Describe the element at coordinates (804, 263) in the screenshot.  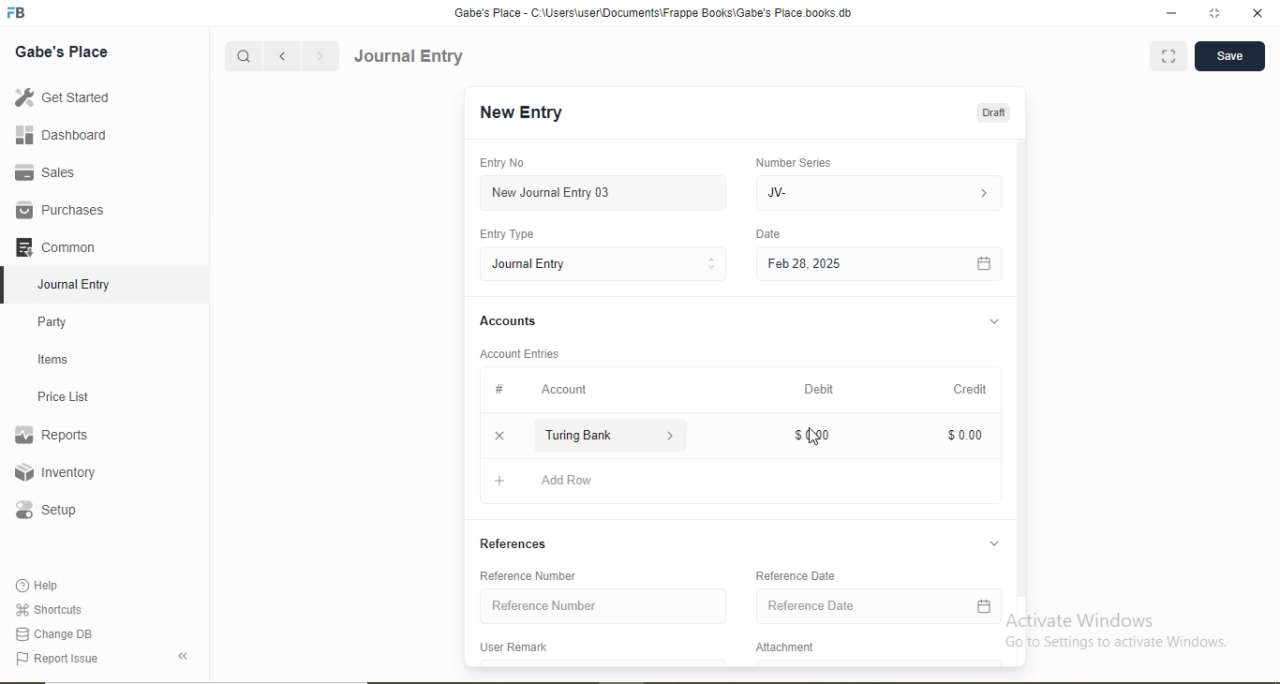
I see `Feb 28, 2025` at that location.